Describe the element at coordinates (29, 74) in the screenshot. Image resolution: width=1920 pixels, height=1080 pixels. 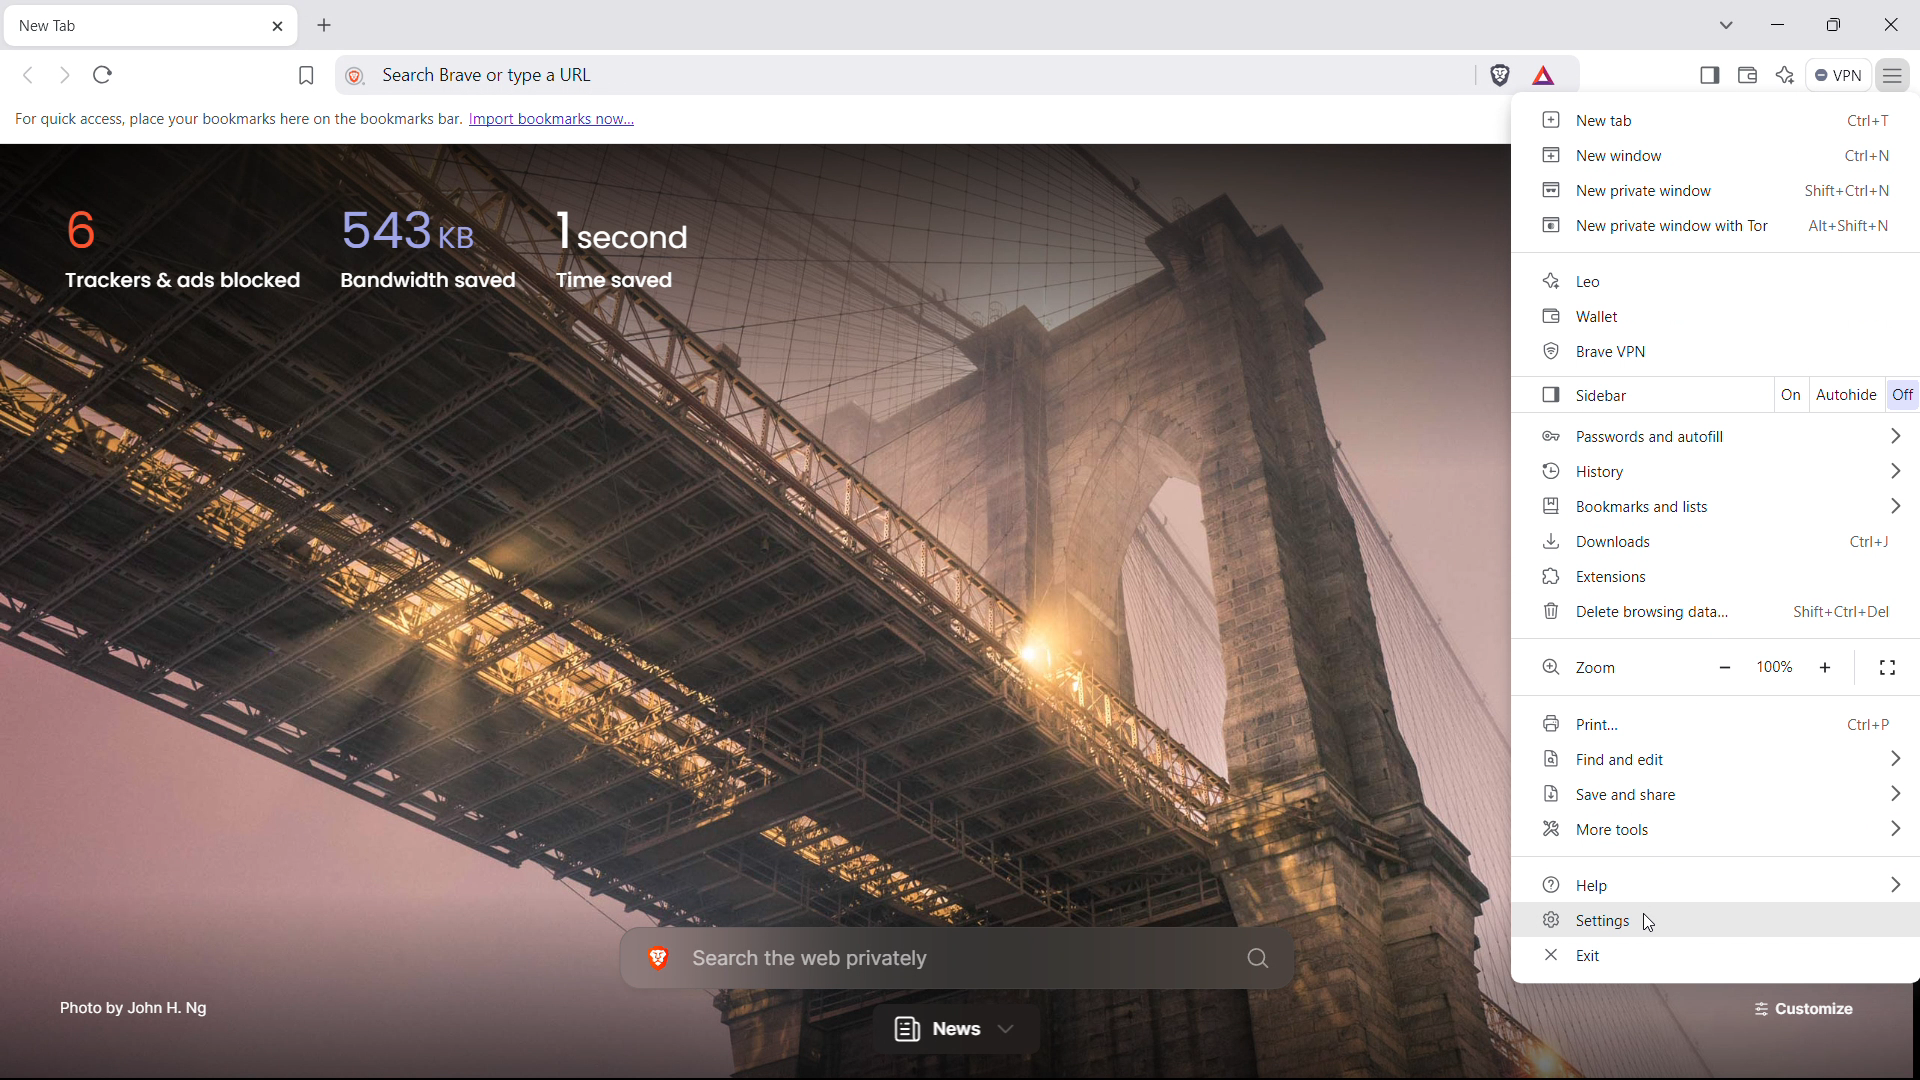
I see `click to go back hold to see history ` at that location.